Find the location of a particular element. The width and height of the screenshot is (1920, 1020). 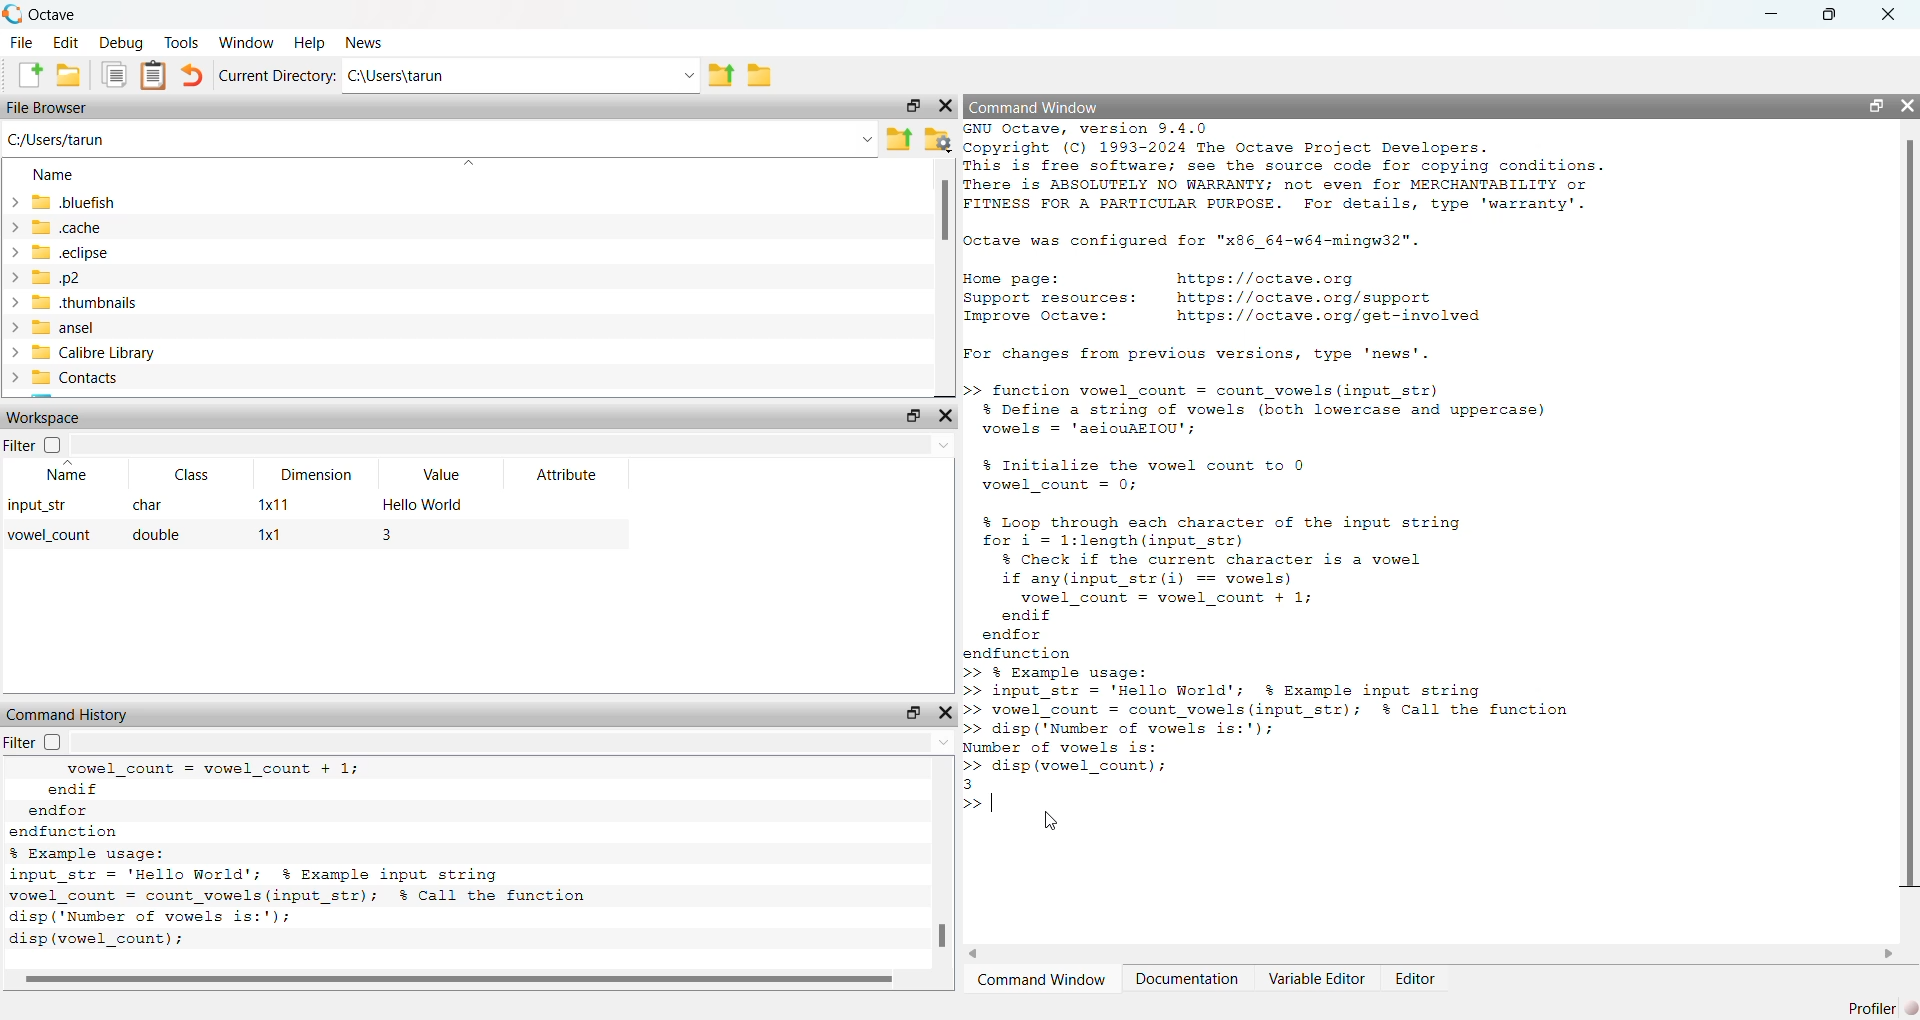

Documentation is located at coordinates (1187, 979).